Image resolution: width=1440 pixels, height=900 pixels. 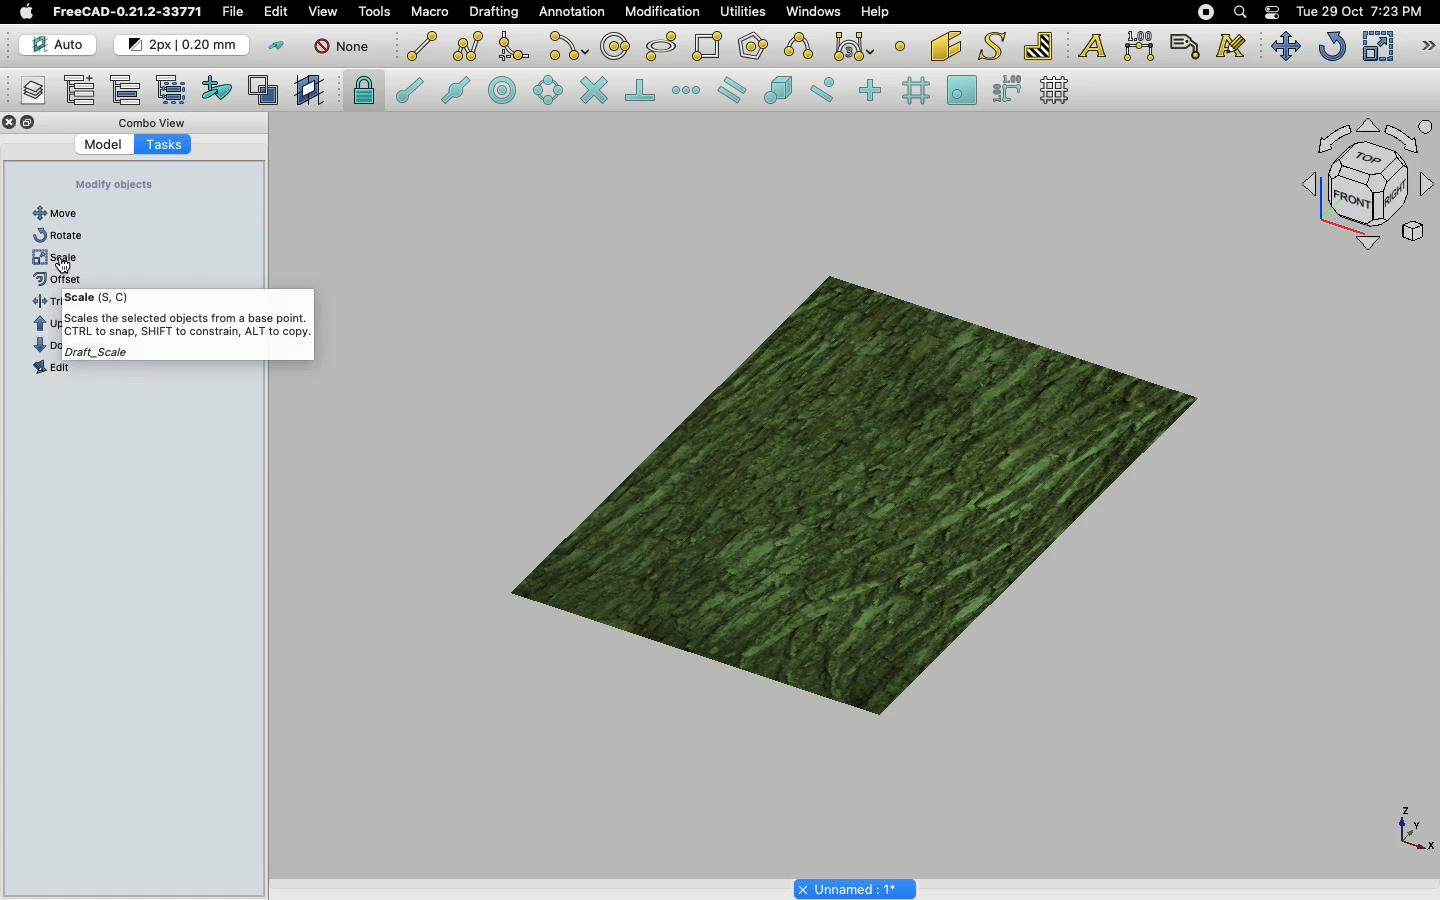 I want to click on Polyline, so click(x=468, y=46).